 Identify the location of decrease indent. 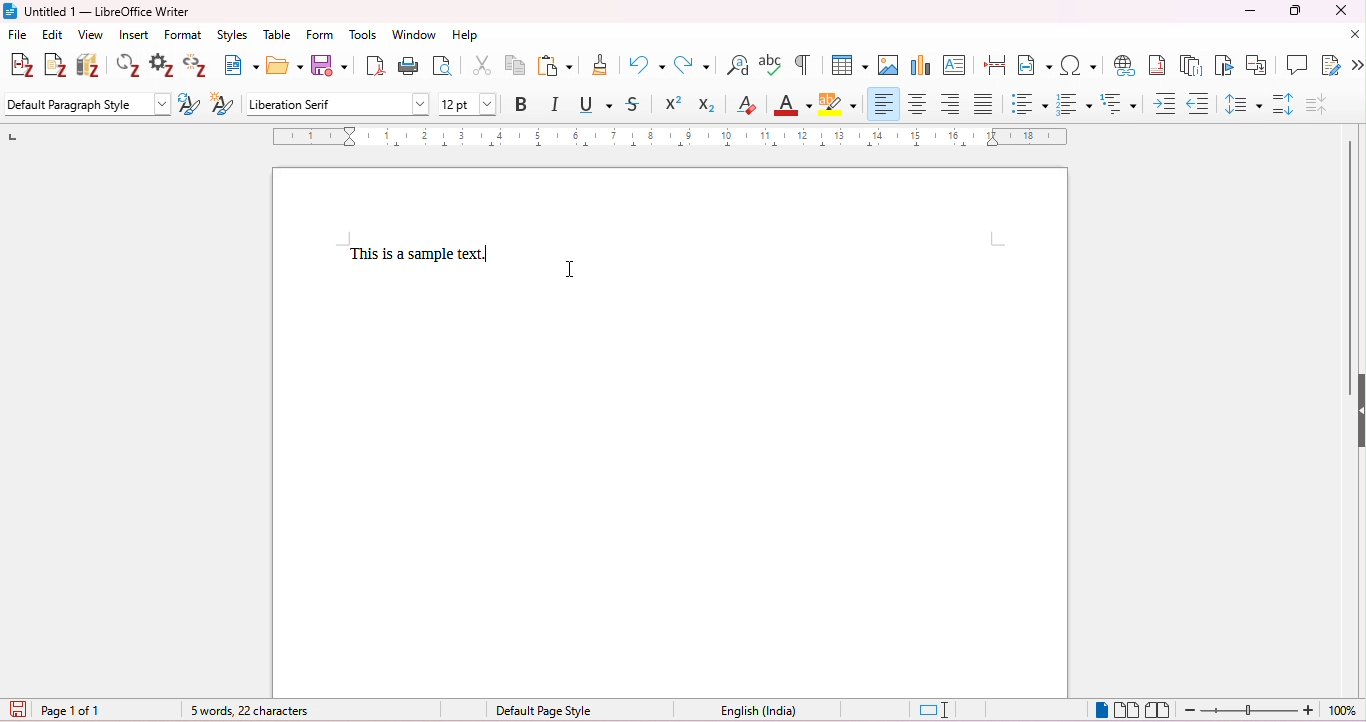
(1200, 104).